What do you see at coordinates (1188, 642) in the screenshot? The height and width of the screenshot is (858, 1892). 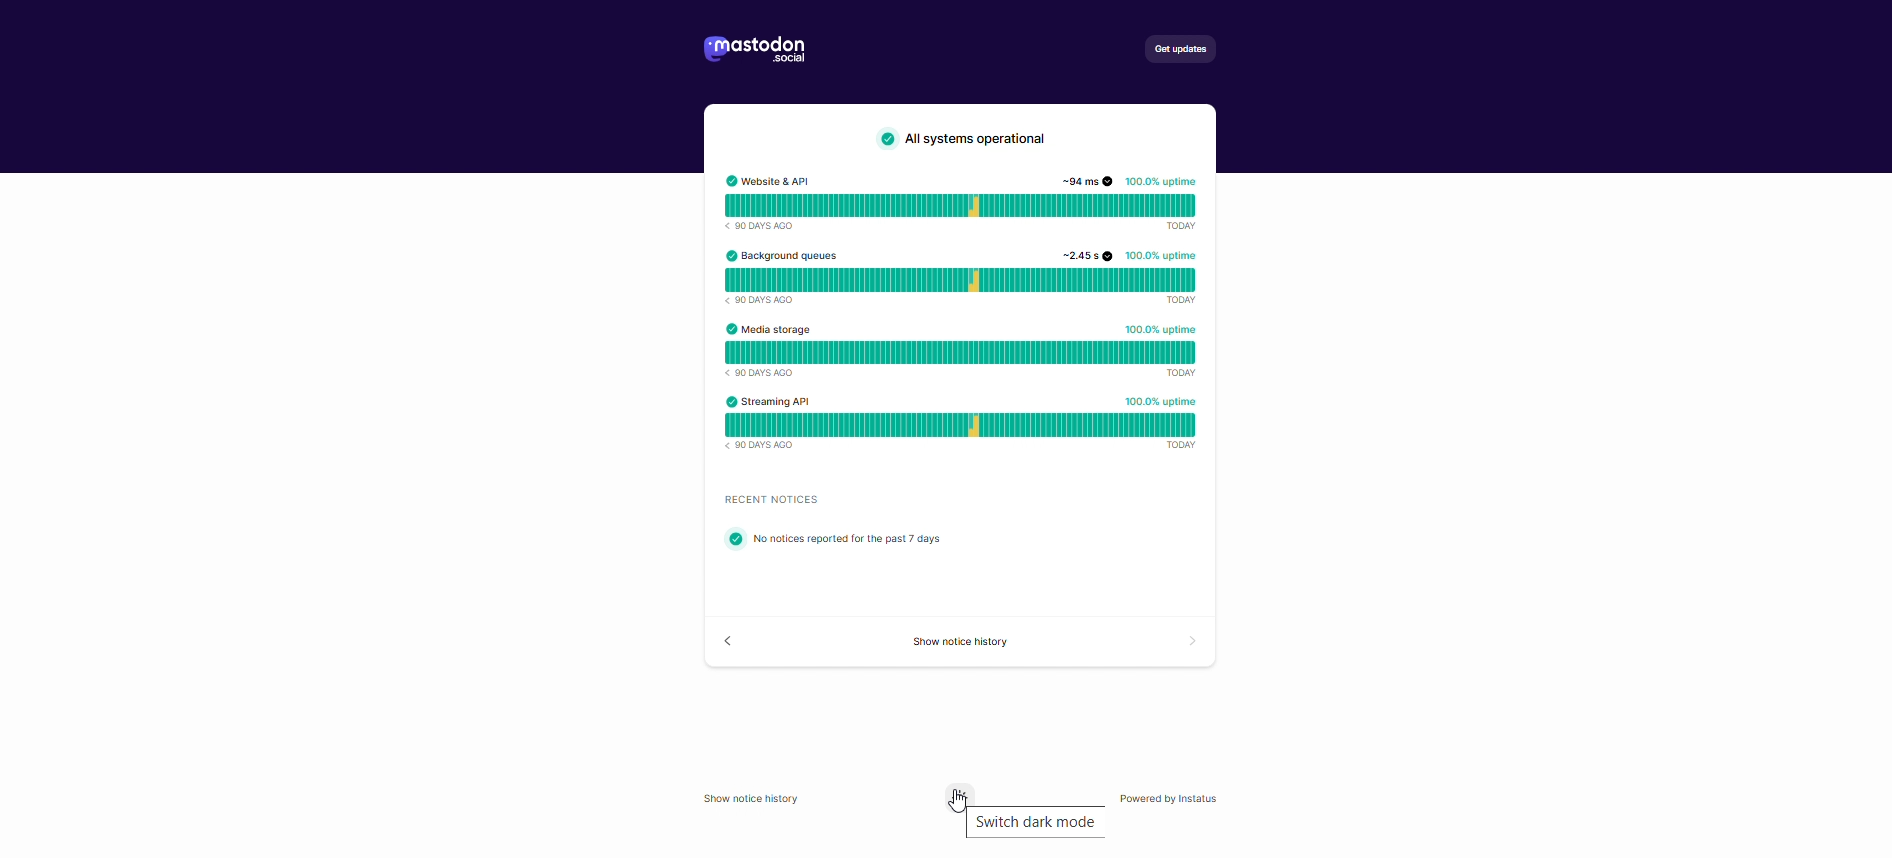 I see `forward` at bounding box center [1188, 642].